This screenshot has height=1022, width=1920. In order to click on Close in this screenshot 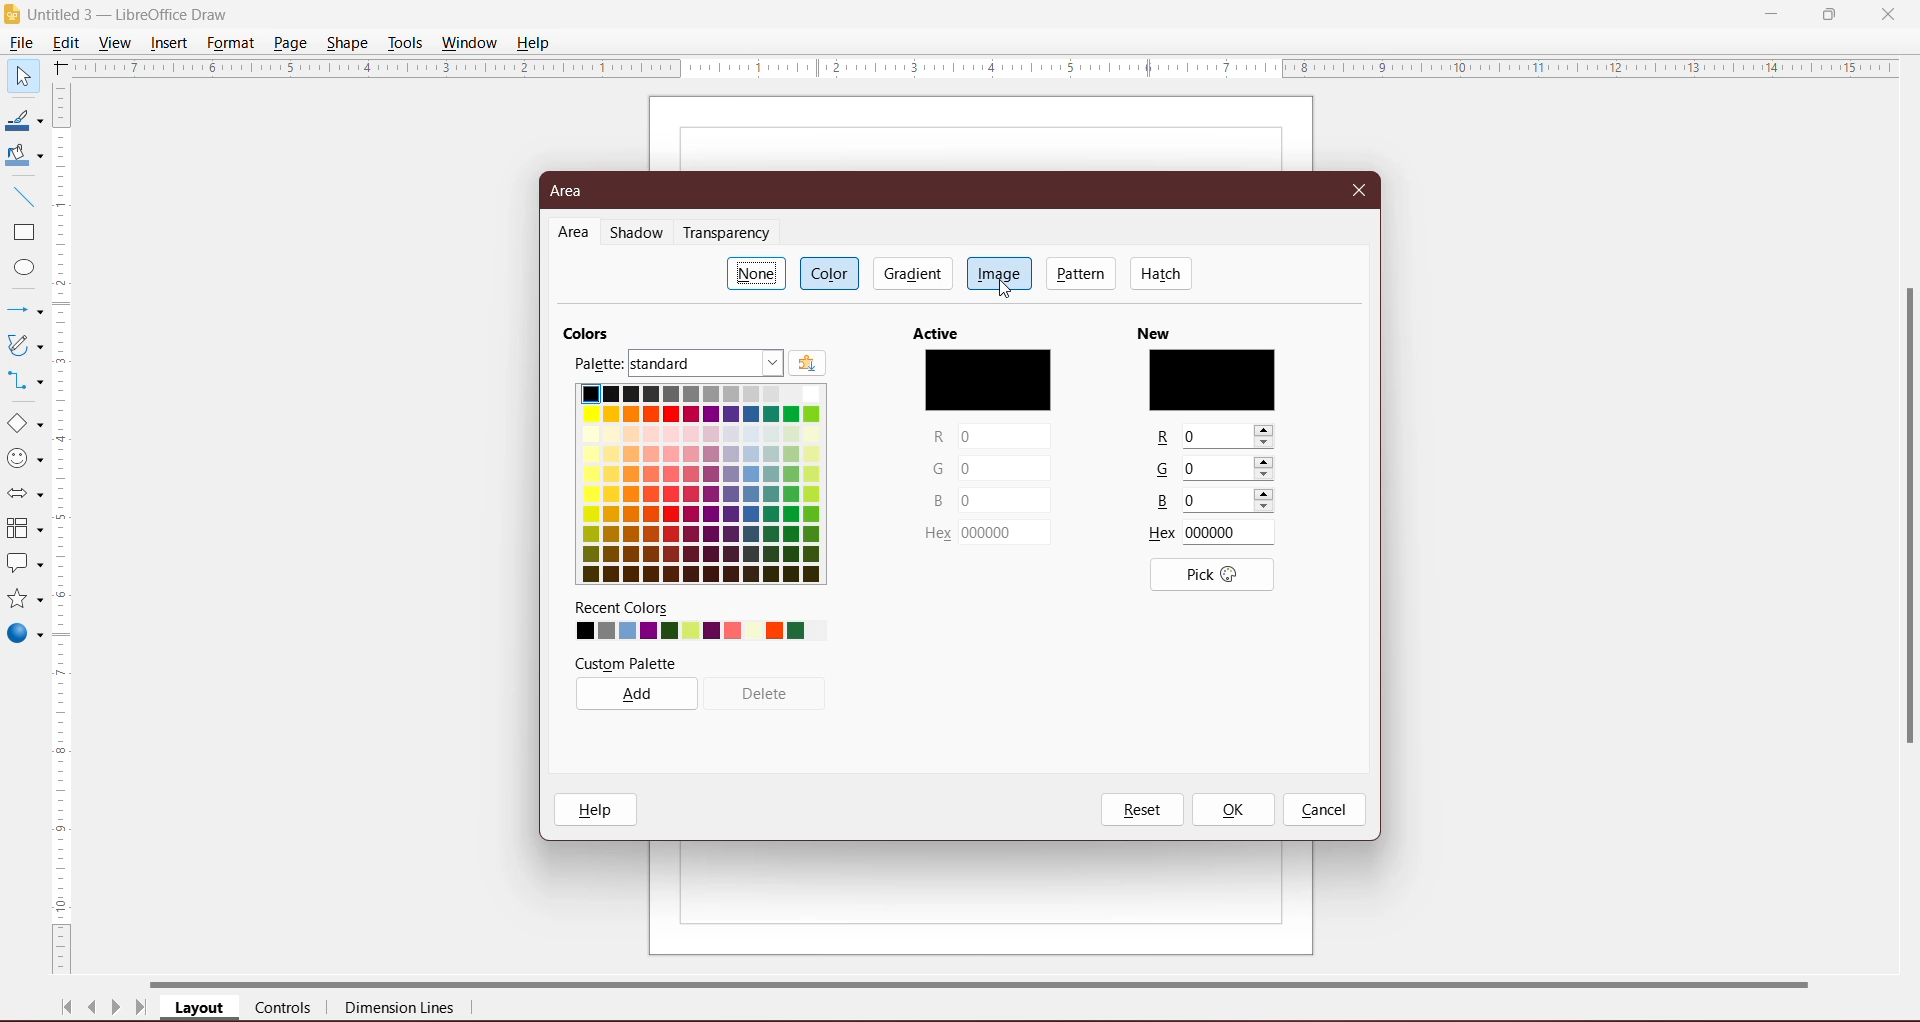, I will do `click(1888, 13)`.